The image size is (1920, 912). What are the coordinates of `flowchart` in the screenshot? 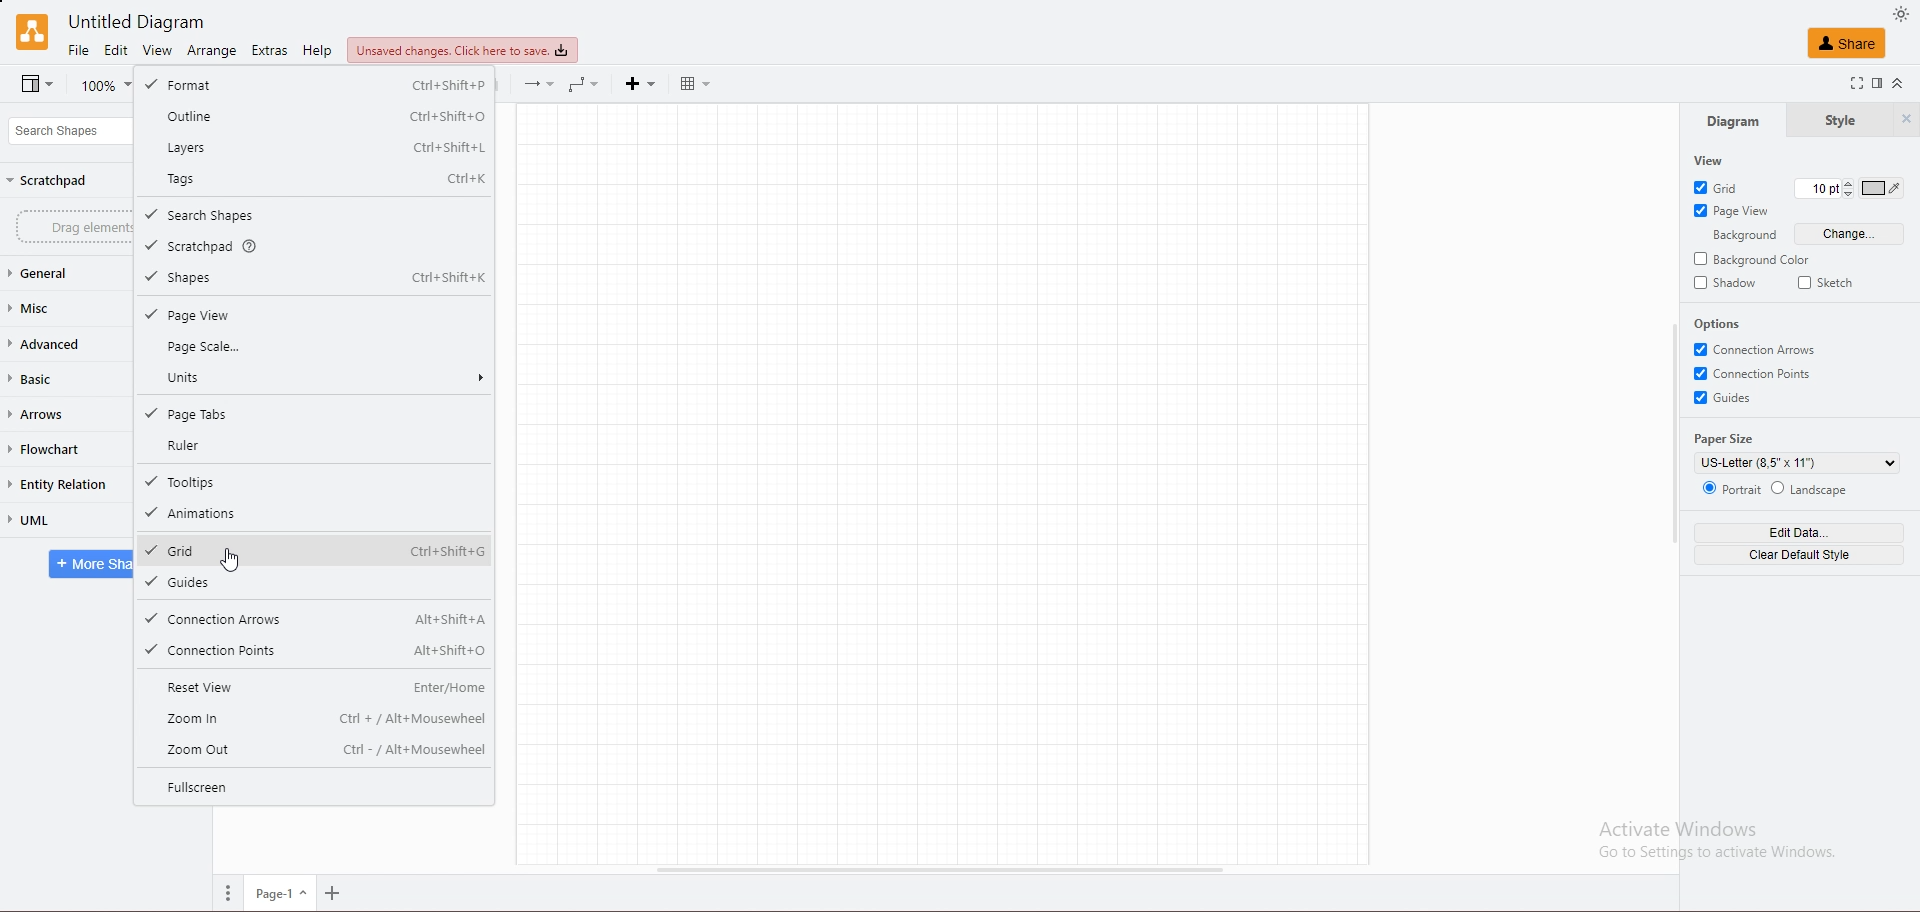 It's located at (65, 448).